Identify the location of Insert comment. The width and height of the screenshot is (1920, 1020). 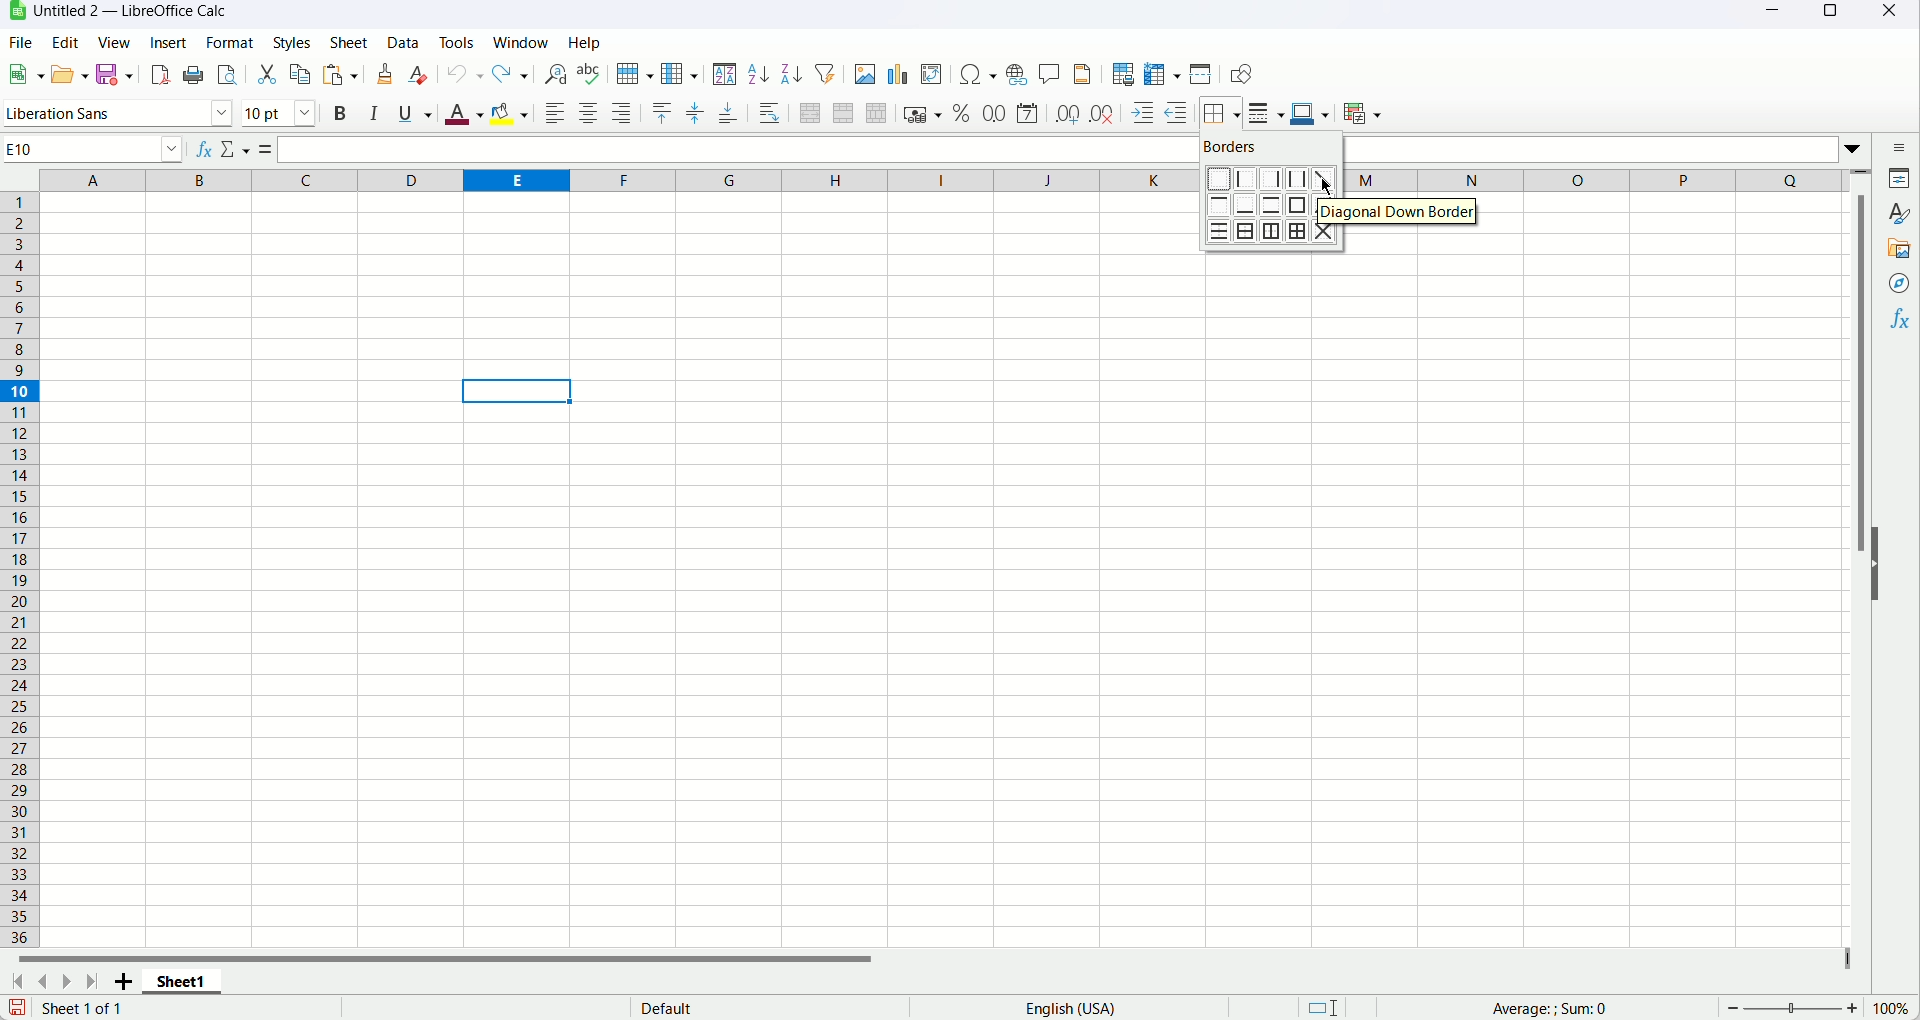
(1049, 74).